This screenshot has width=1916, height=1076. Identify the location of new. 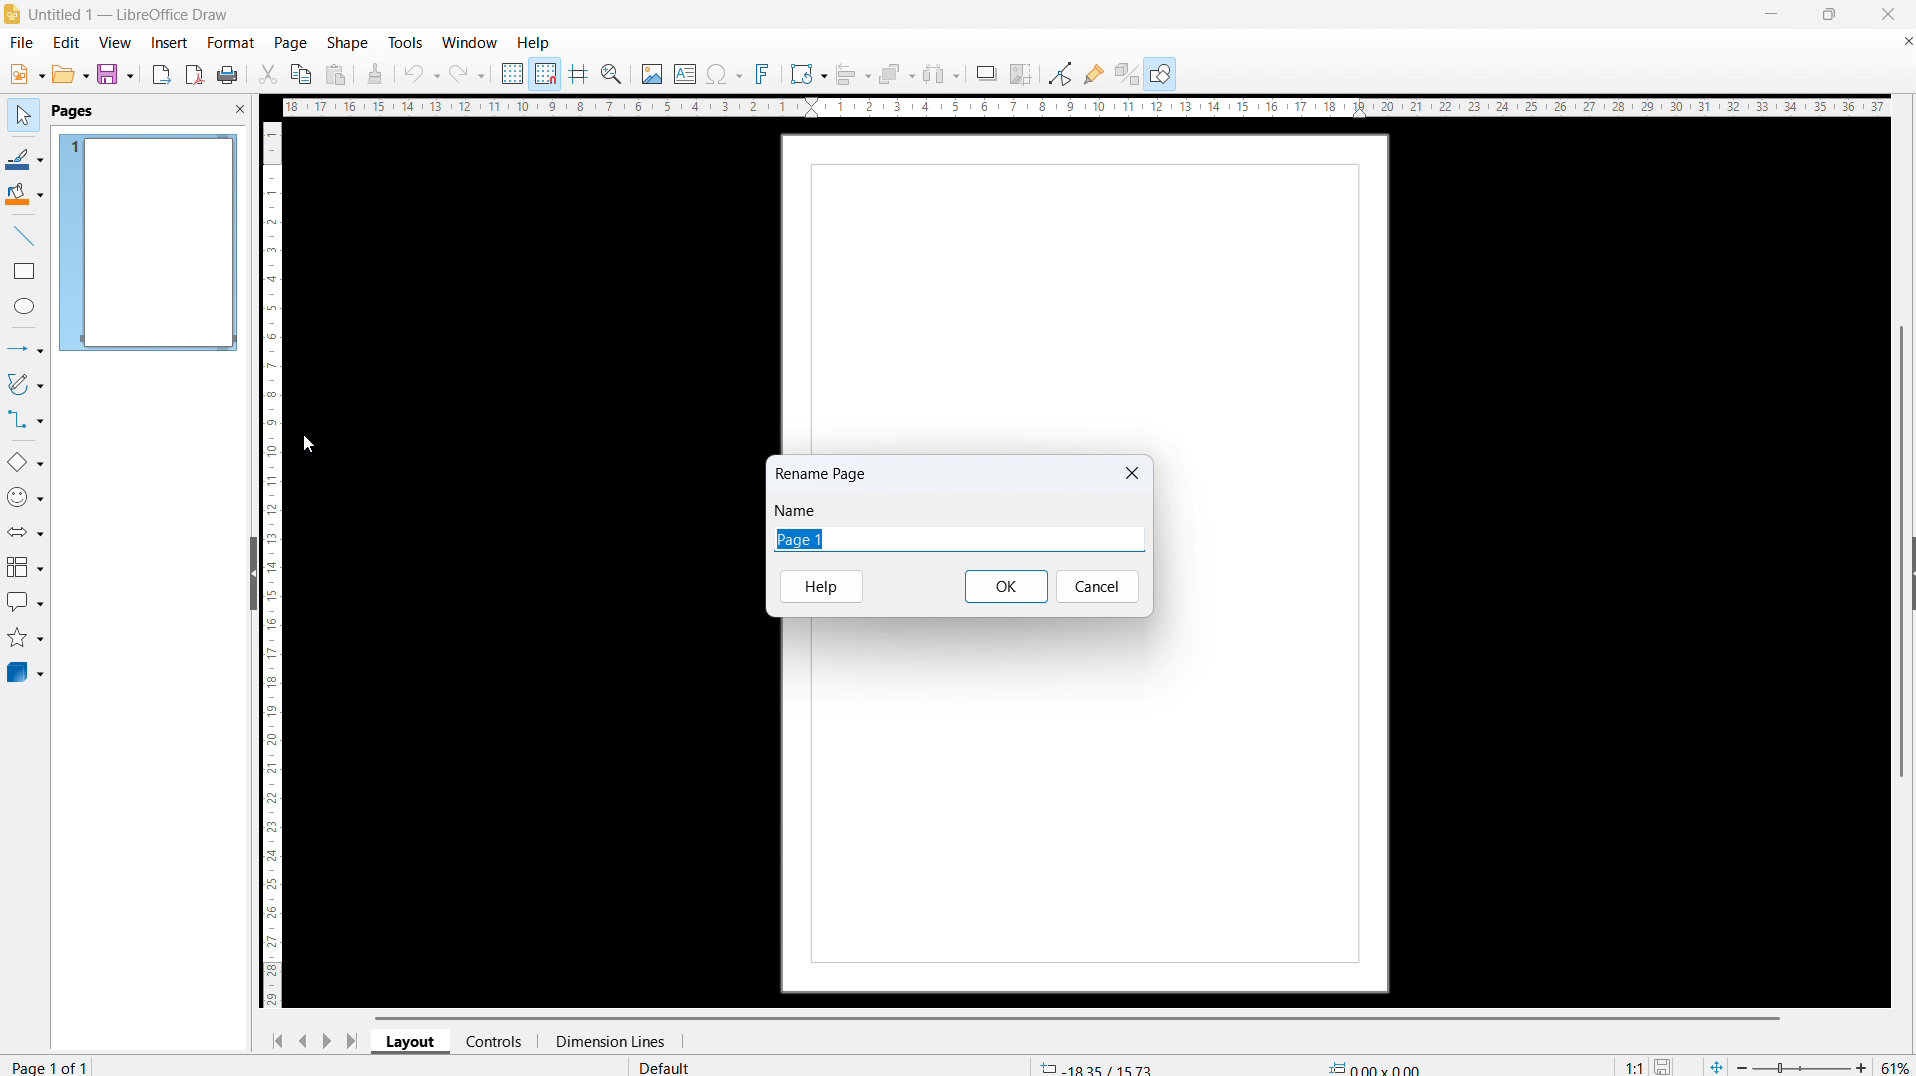
(24, 74).